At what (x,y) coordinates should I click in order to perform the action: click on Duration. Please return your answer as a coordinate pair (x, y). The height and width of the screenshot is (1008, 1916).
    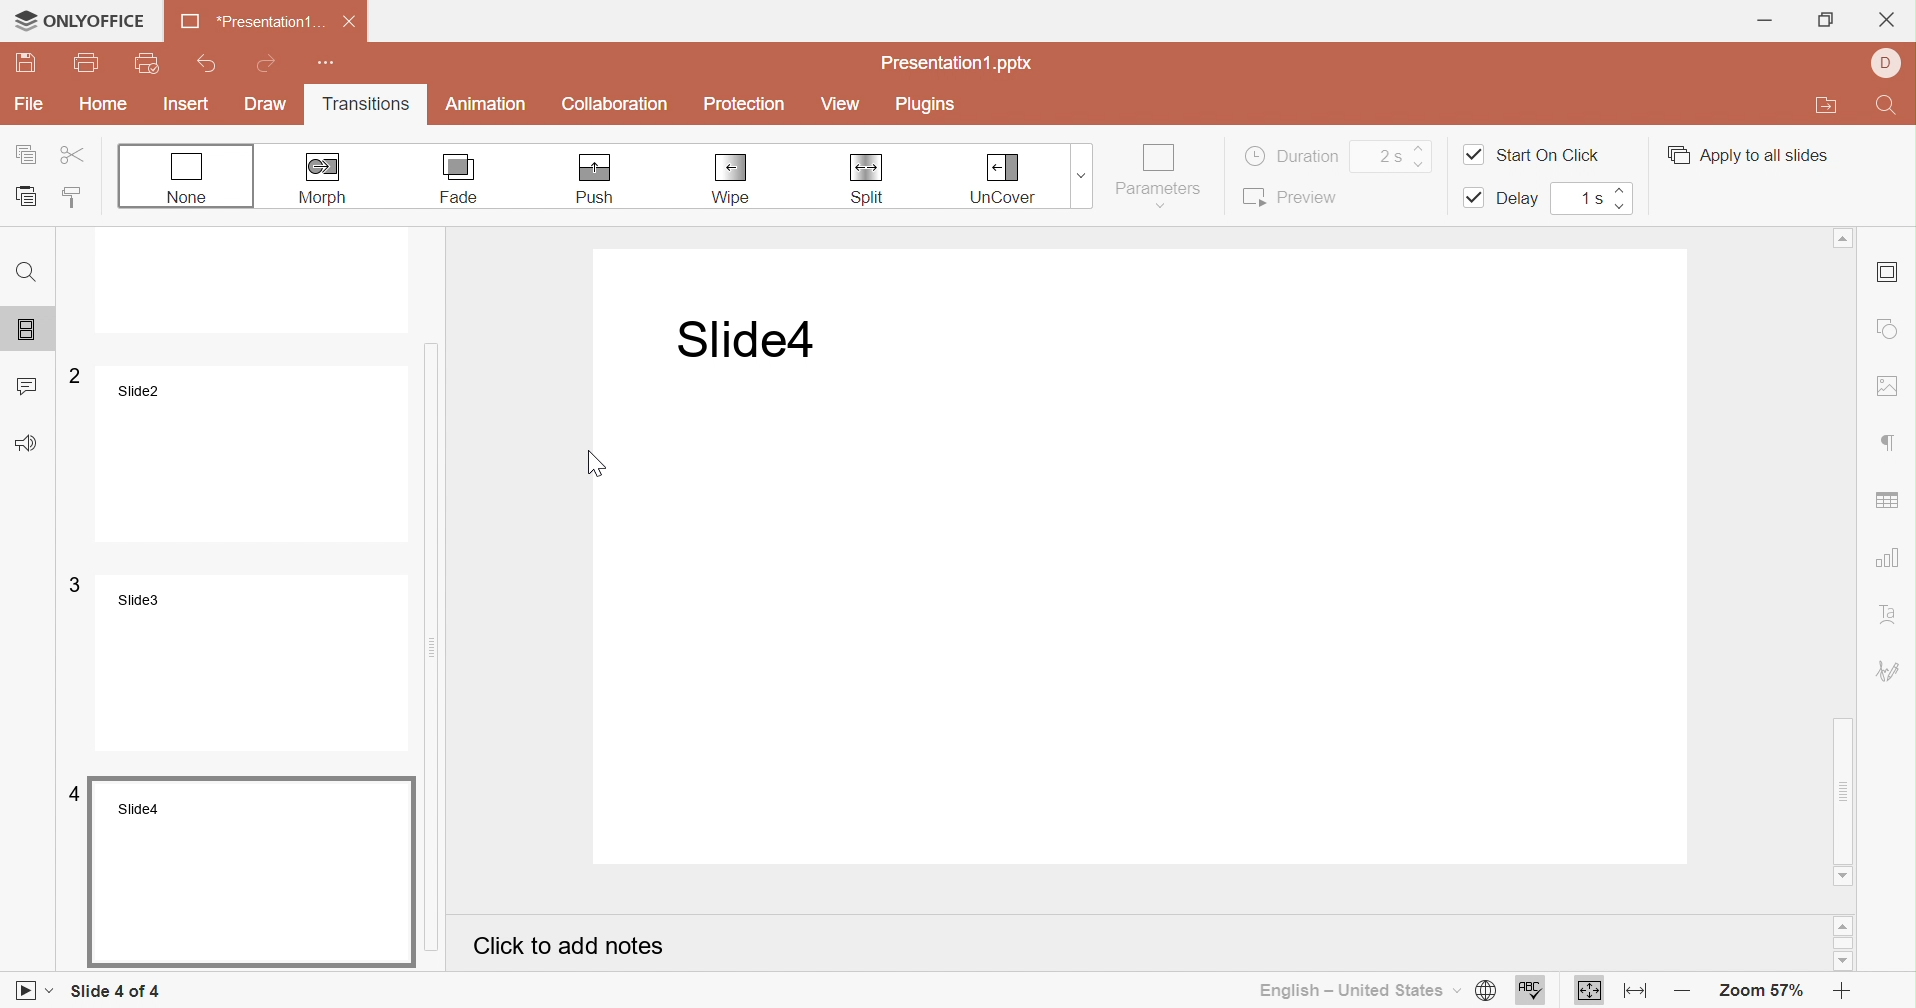
    Looking at the image, I should click on (1291, 154).